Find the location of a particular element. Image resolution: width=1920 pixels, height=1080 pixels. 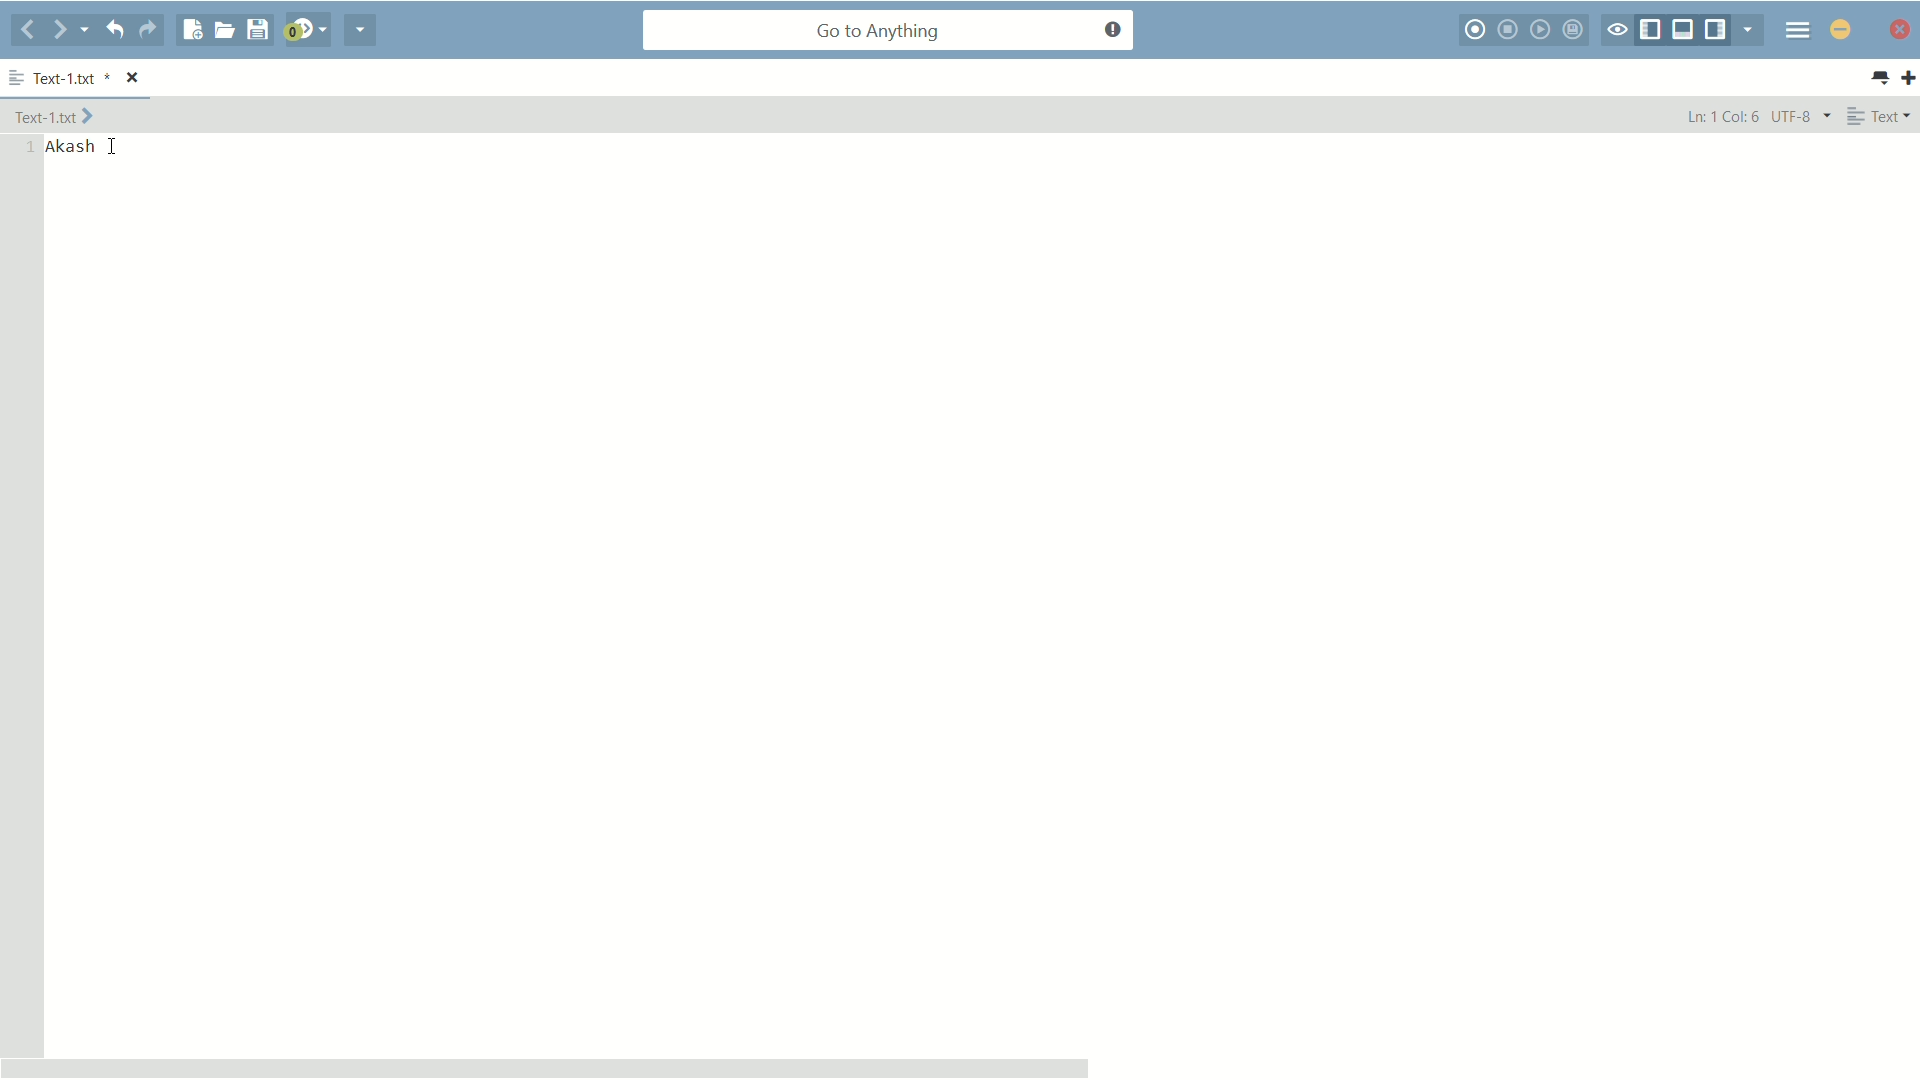

jump to next syntax checking result is located at coordinates (305, 30).